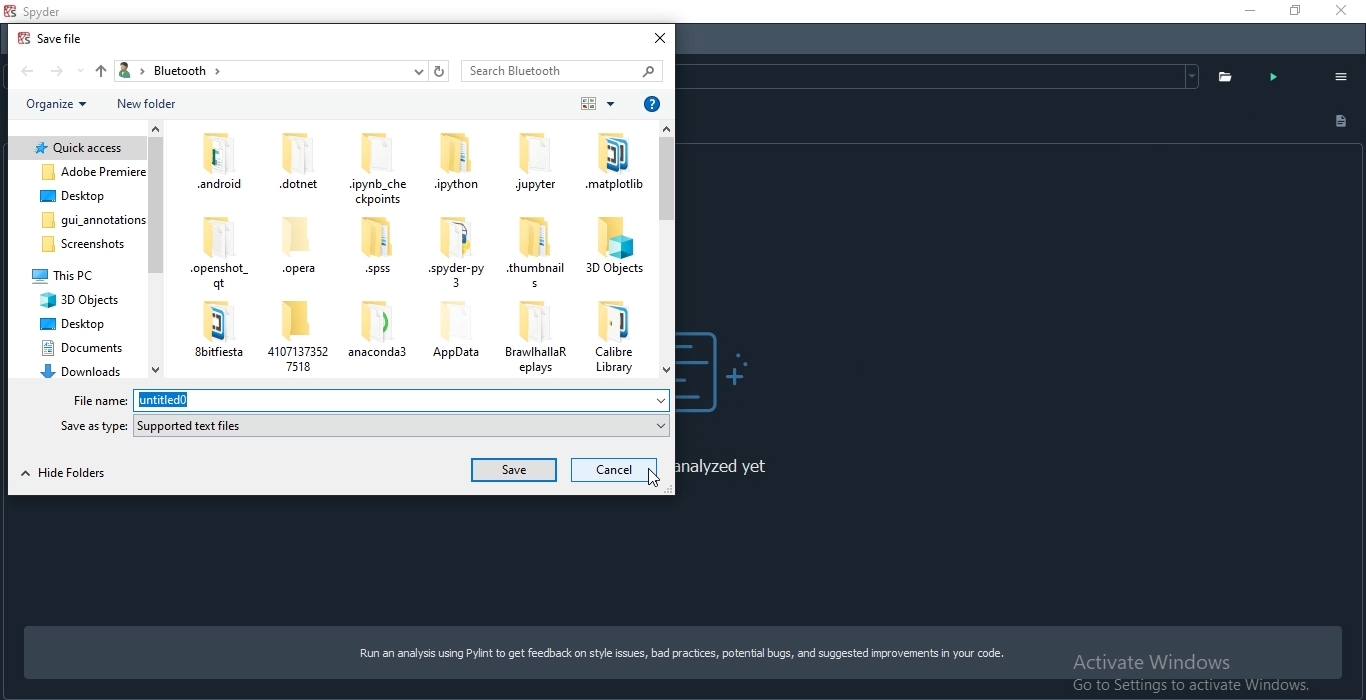  What do you see at coordinates (30, 71) in the screenshot?
I see `back folder` at bounding box center [30, 71].